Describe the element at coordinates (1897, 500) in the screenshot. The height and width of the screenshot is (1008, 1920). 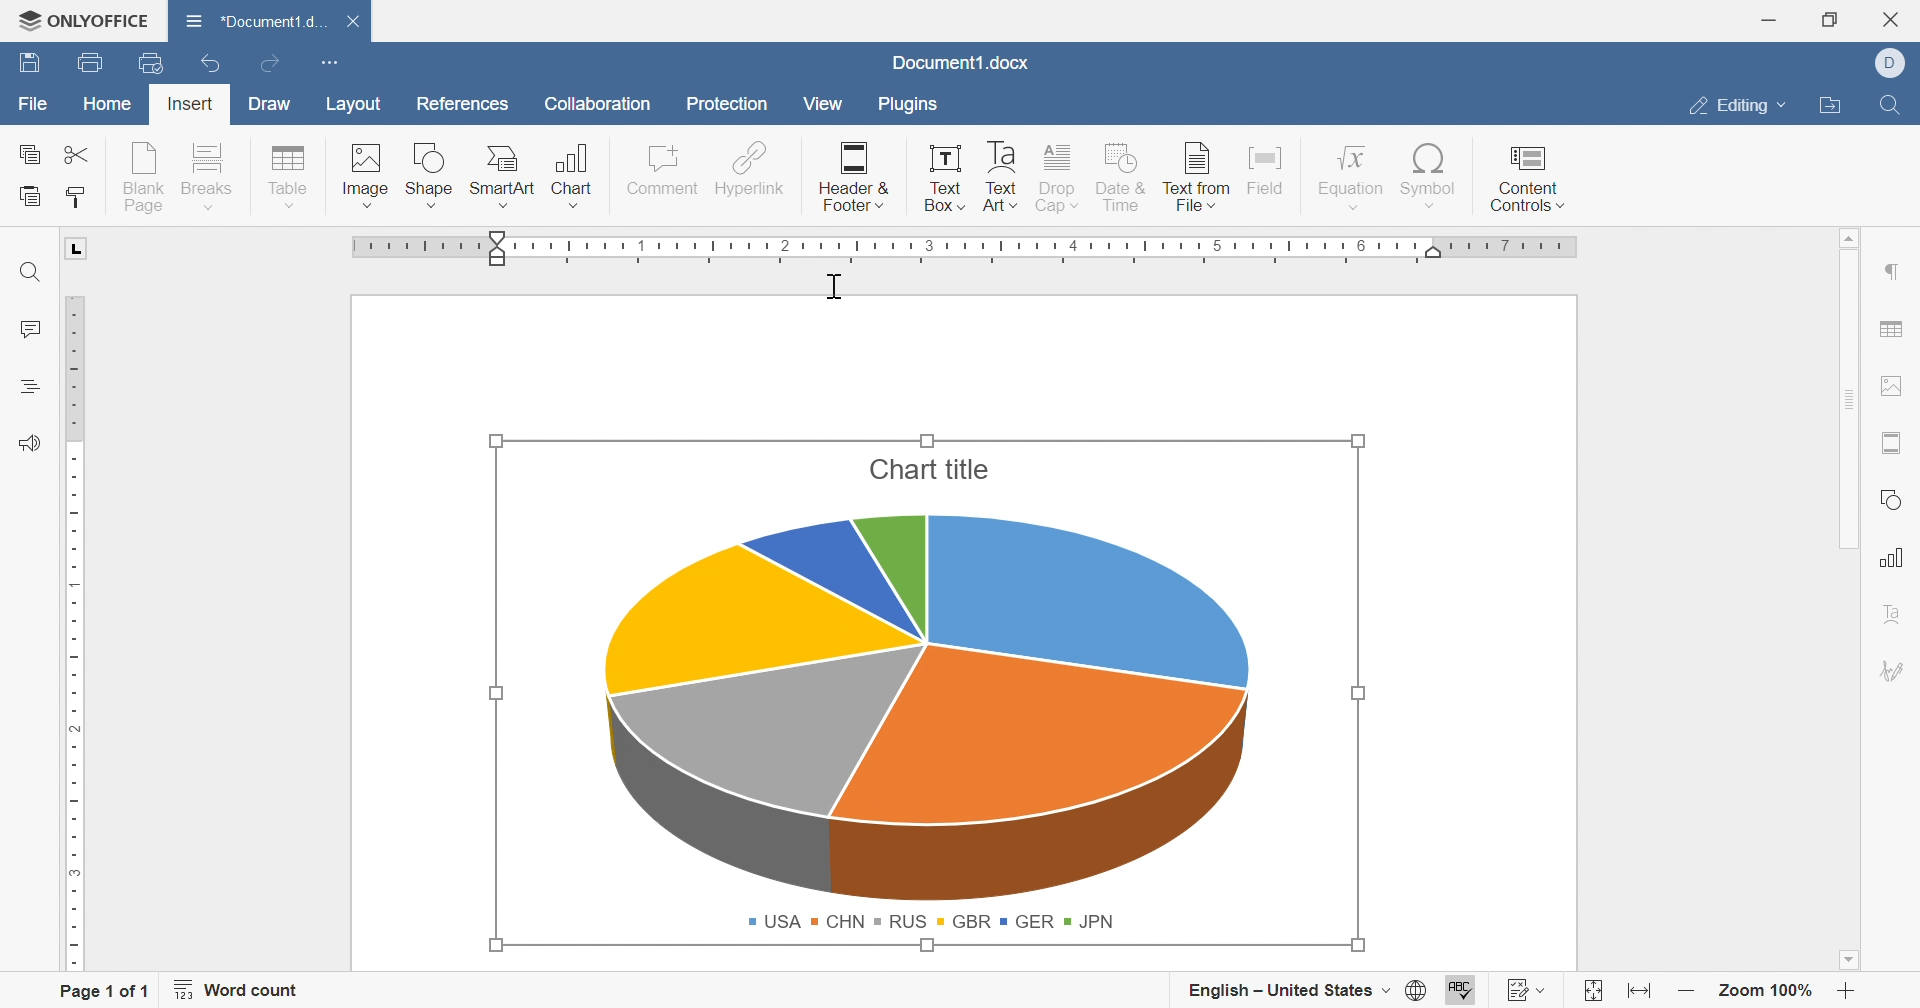
I see `Shape settings` at that location.